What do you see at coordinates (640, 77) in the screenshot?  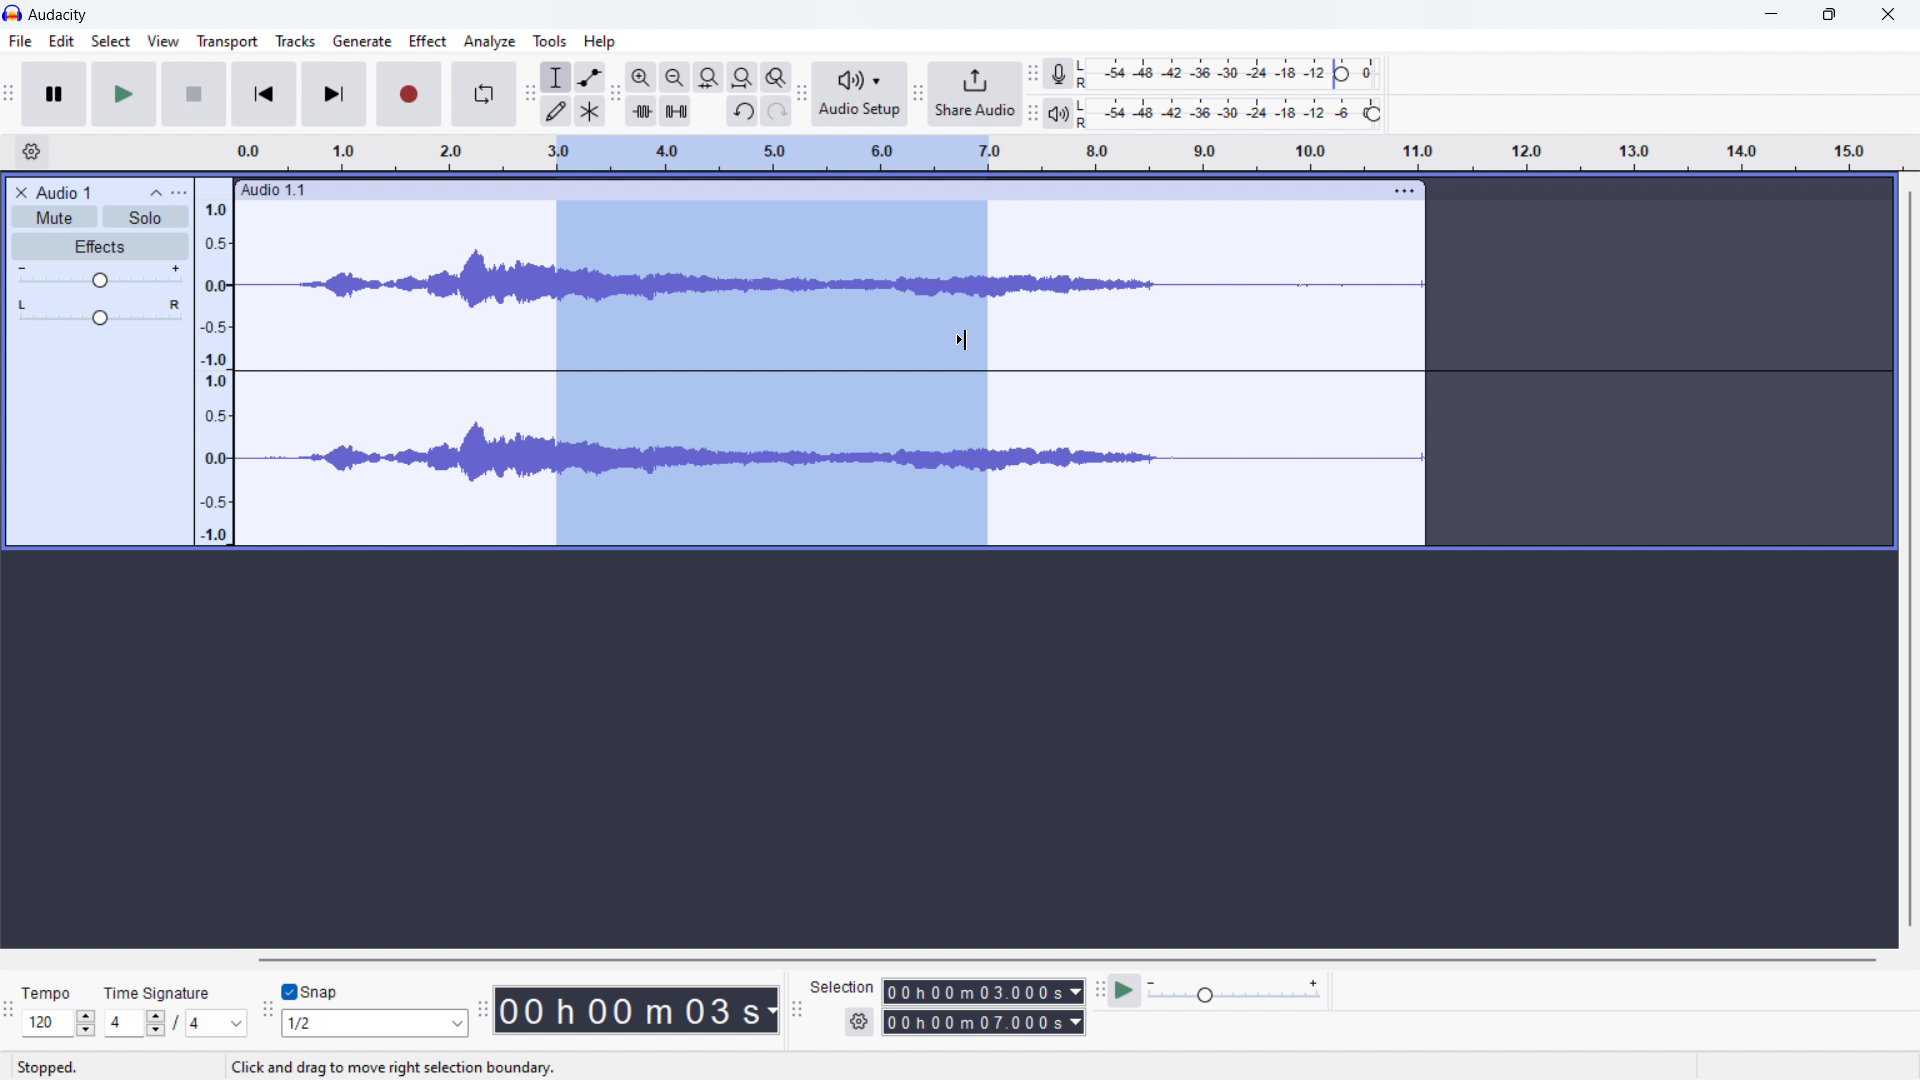 I see `zoom in` at bounding box center [640, 77].